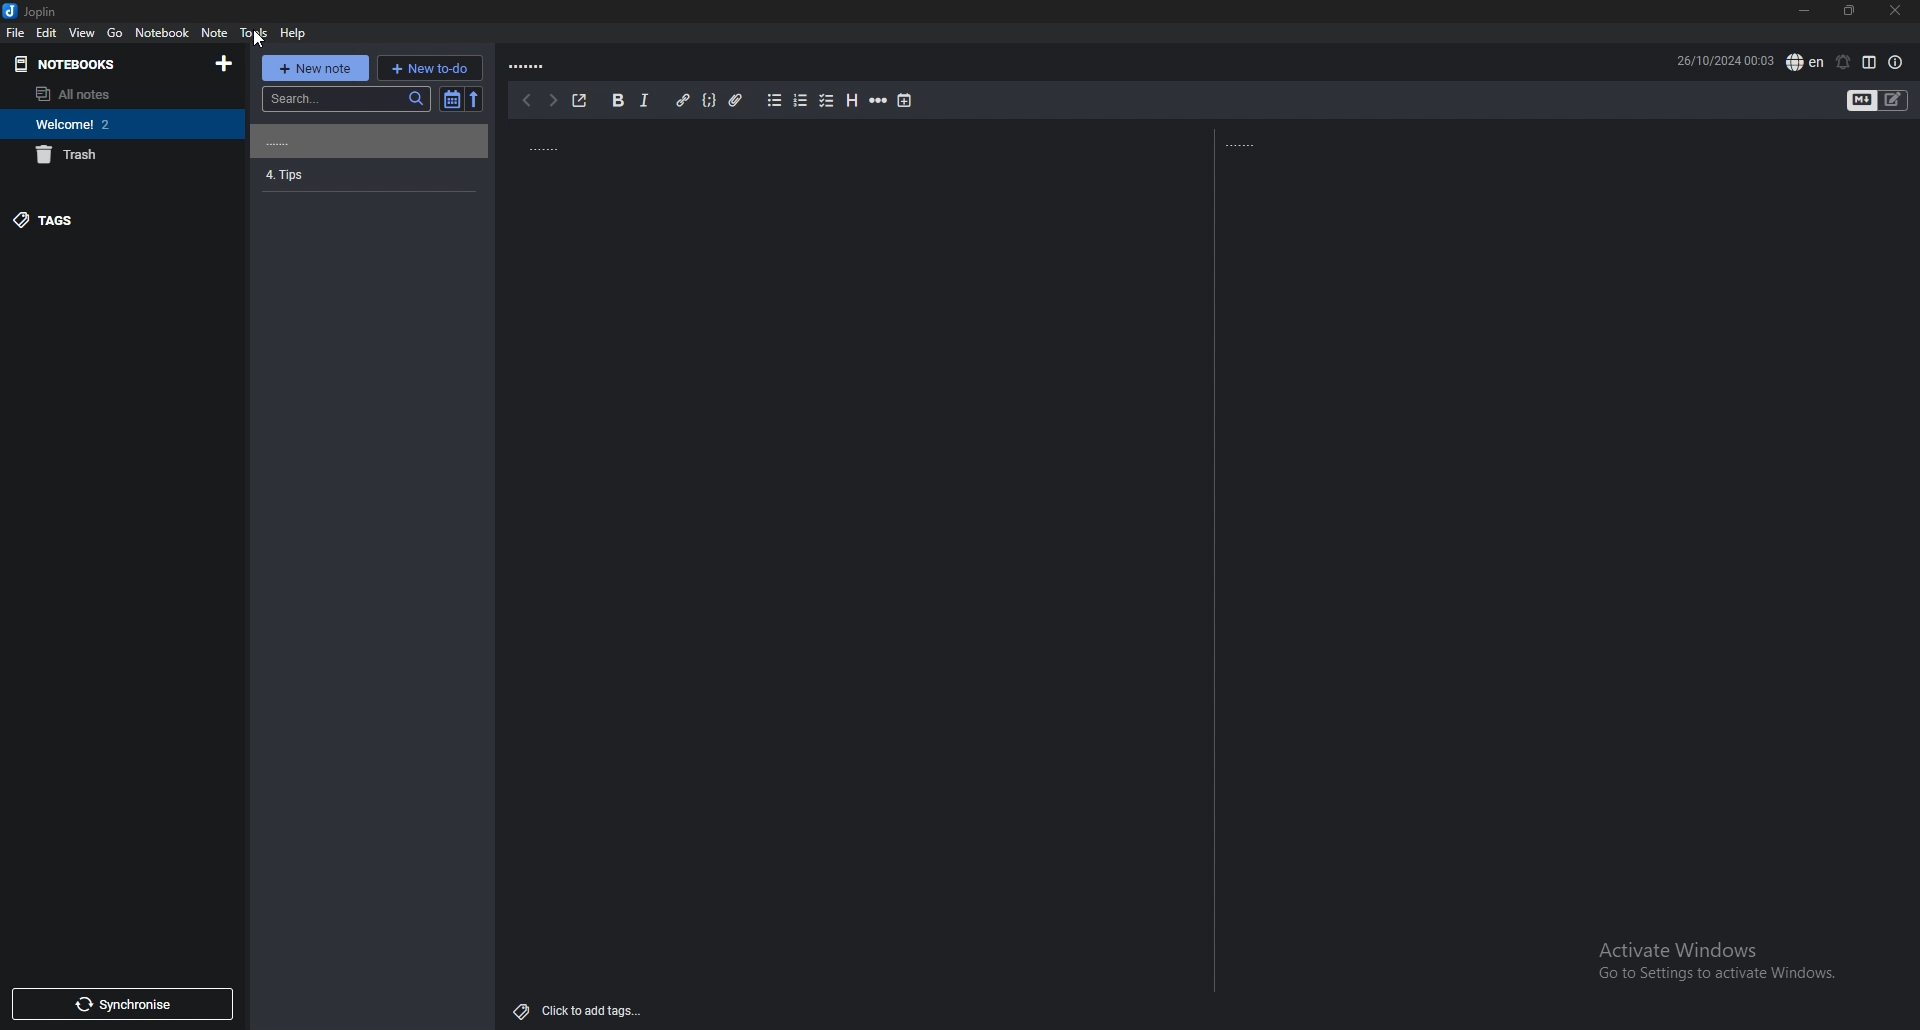 The image size is (1920, 1030). I want to click on notebook, so click(162, 32).